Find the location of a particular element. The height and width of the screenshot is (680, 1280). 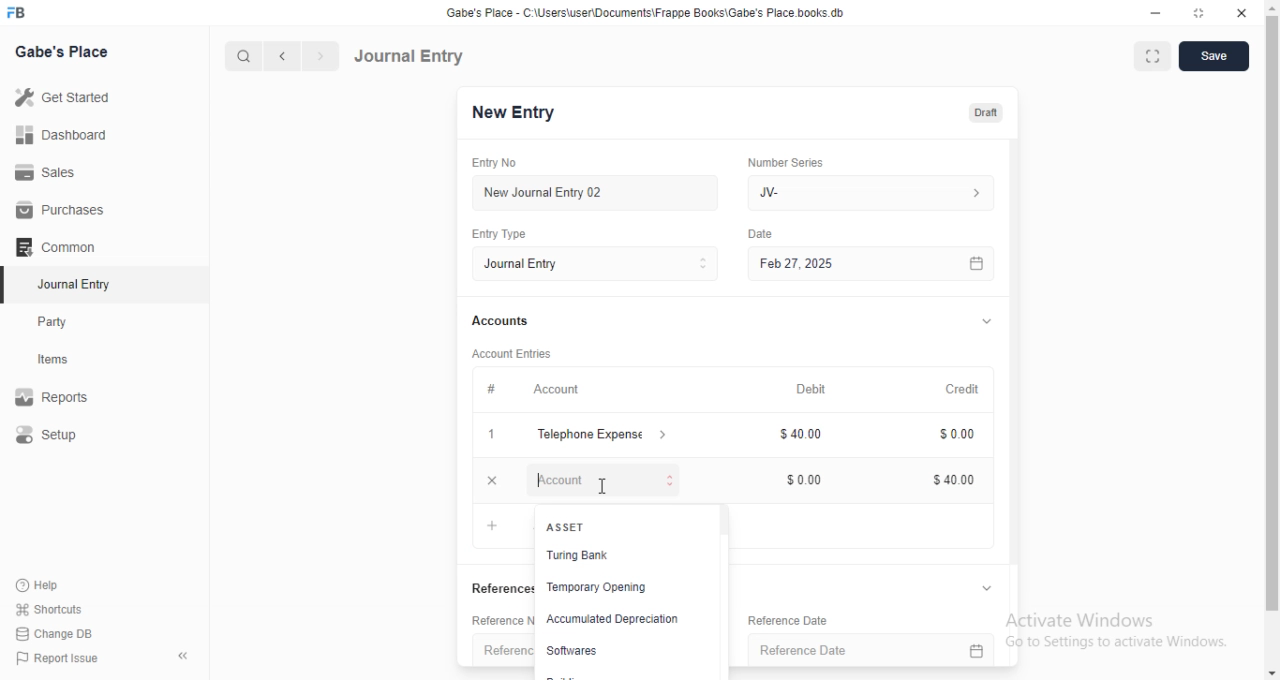

Previous is located at coordinates (283, 57).